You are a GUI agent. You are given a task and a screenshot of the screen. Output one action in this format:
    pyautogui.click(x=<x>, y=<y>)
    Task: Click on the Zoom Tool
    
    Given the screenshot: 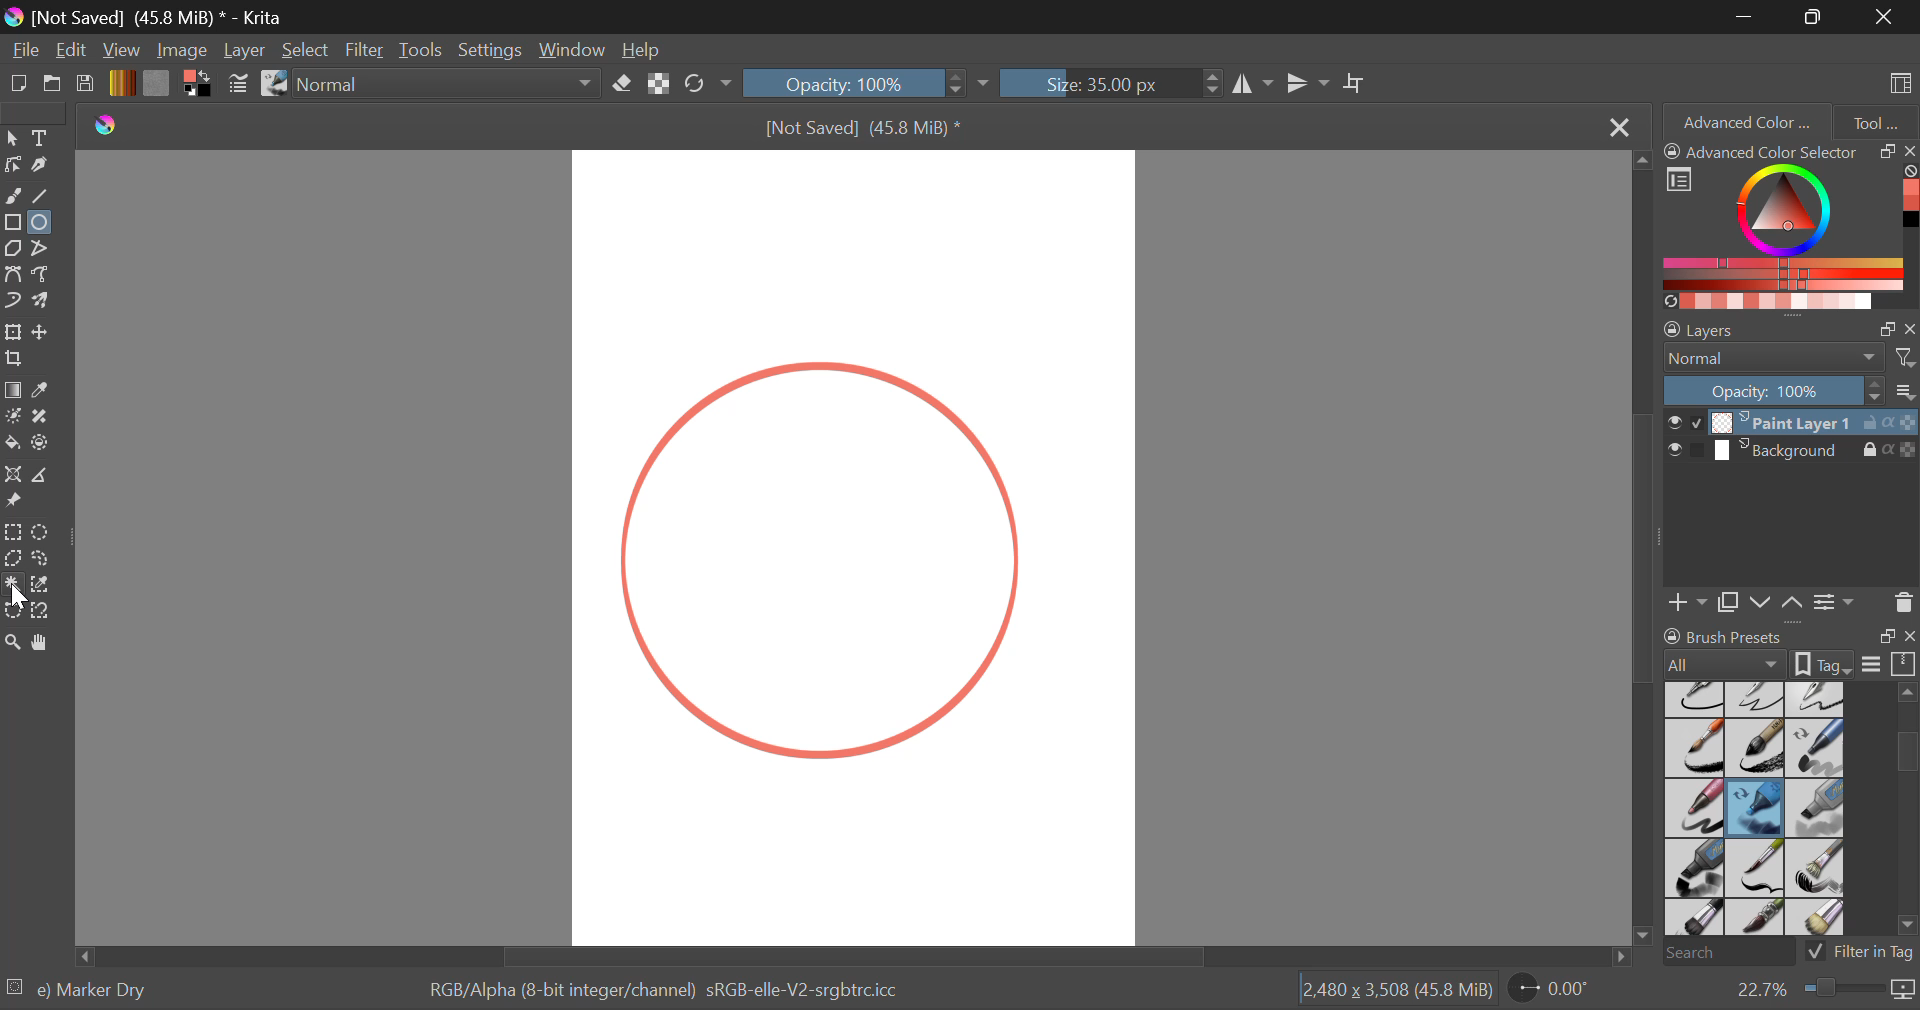 What is the action you would take?
    pyautogui.click(x=13, y=641)
    